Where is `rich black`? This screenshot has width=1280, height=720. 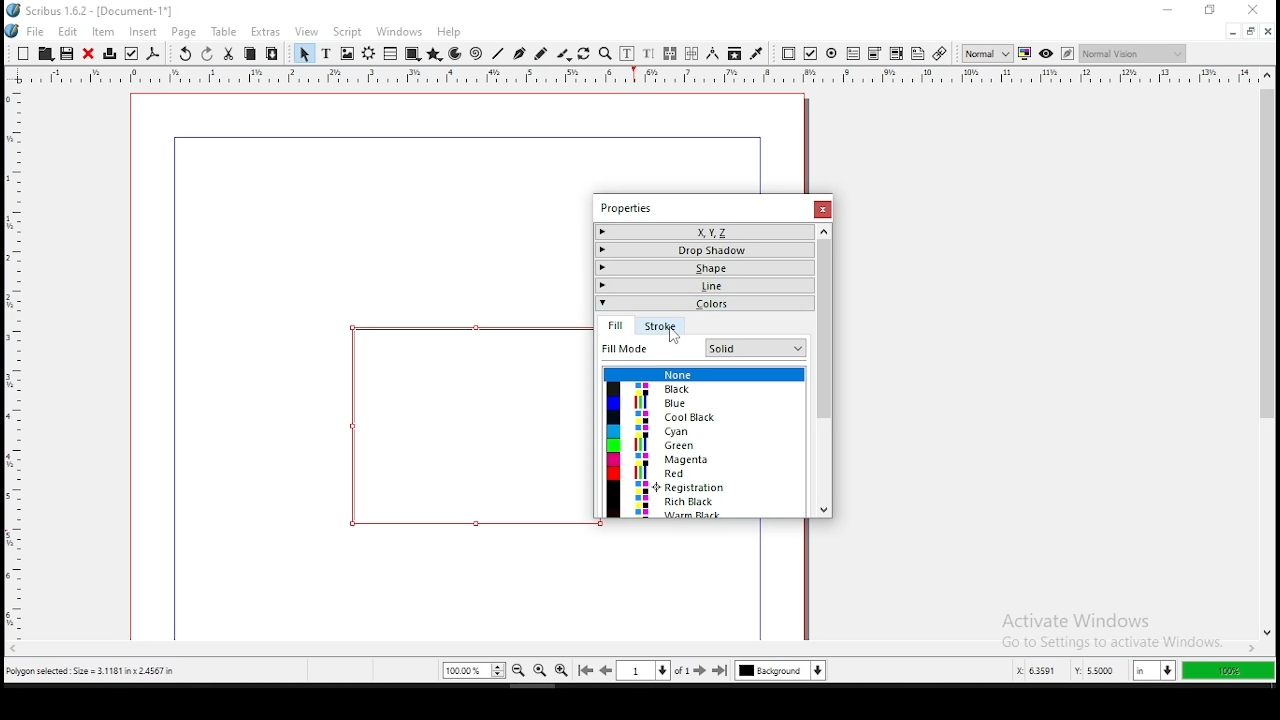
rich black is located at coordinates (705, 501).